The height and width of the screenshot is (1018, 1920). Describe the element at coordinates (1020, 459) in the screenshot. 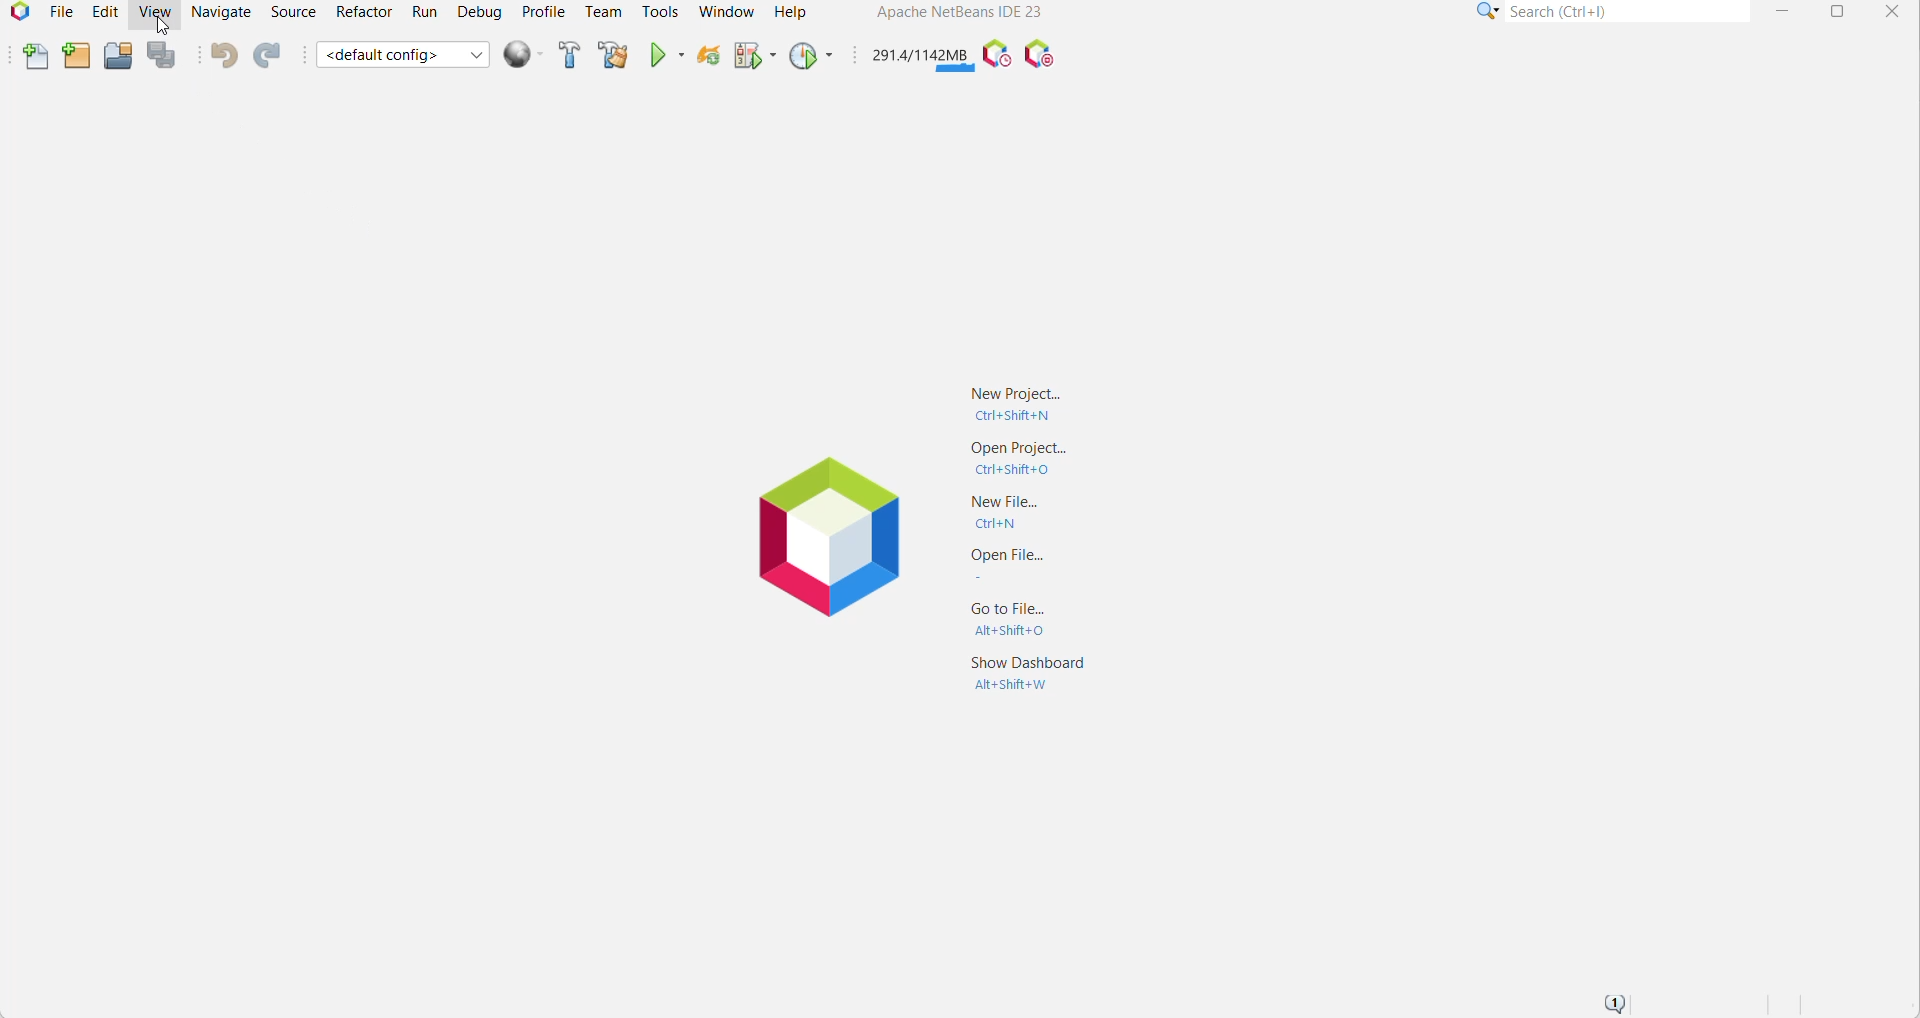

I see `Open Project` at that location.